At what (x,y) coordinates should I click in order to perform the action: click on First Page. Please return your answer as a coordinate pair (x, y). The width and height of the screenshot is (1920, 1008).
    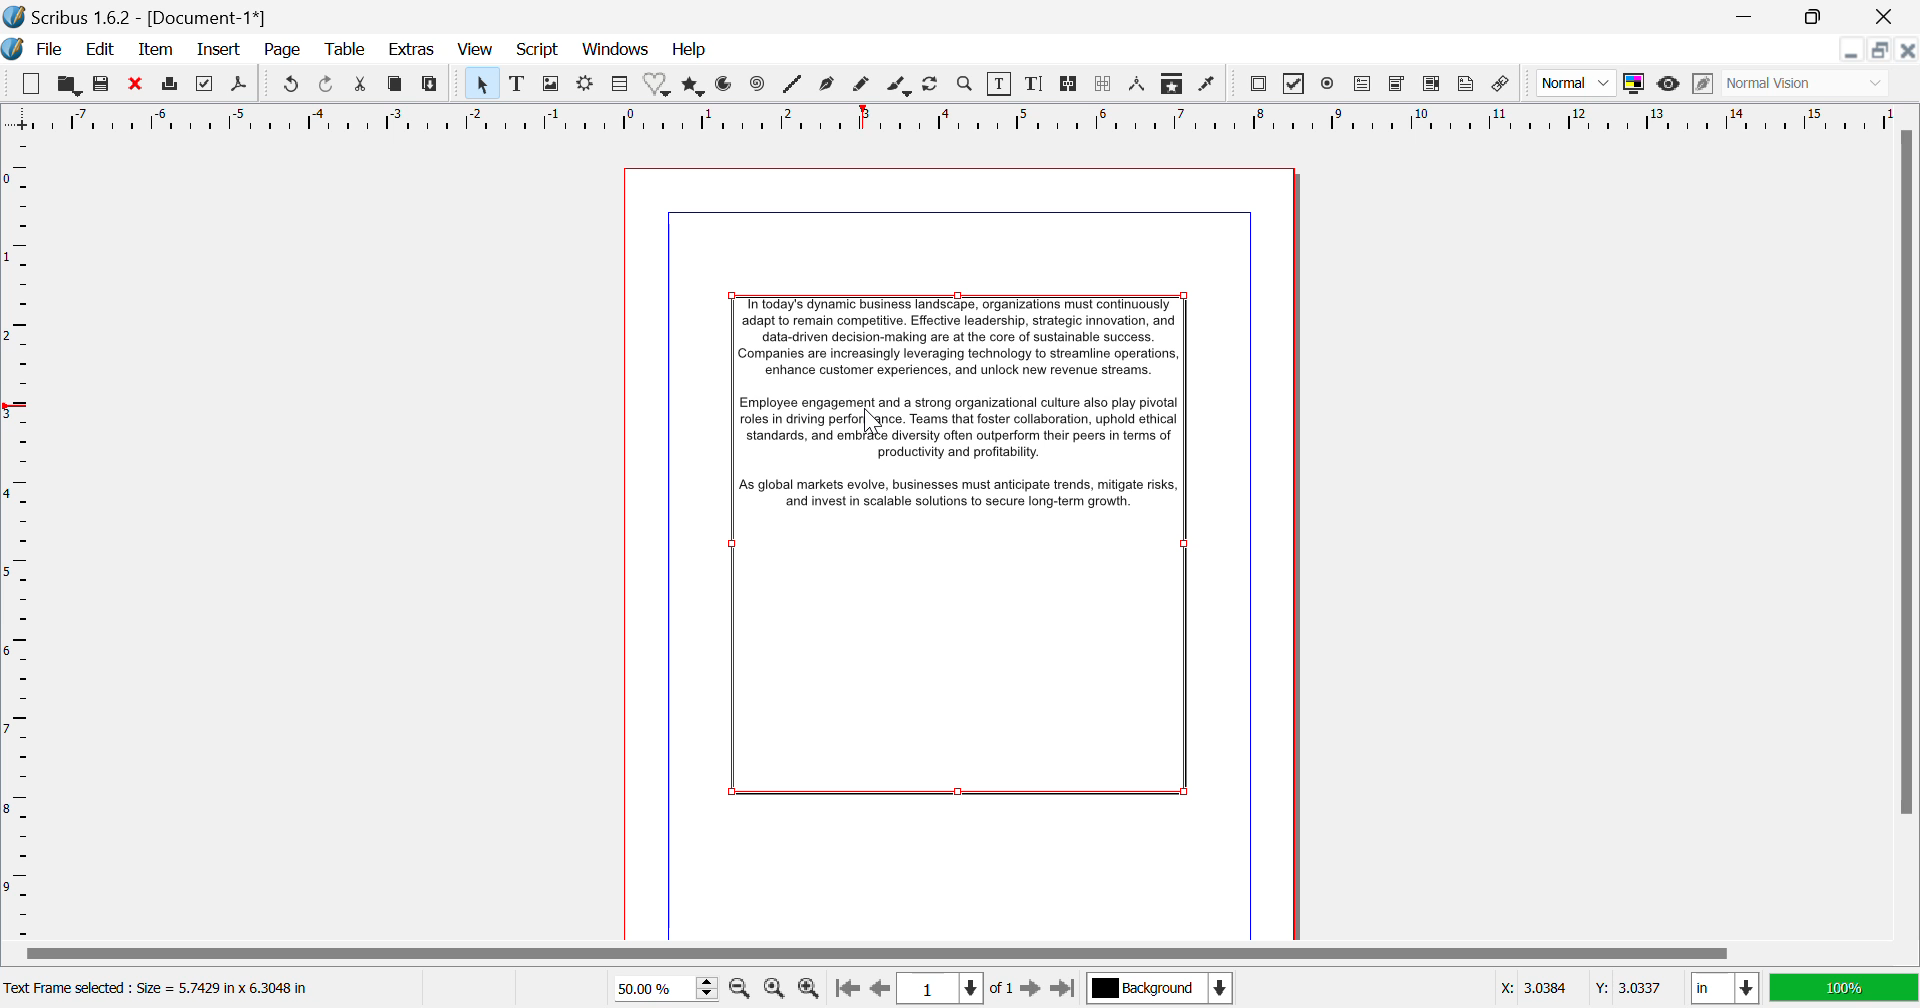
    Looking at the image, I should click on (846, 989).